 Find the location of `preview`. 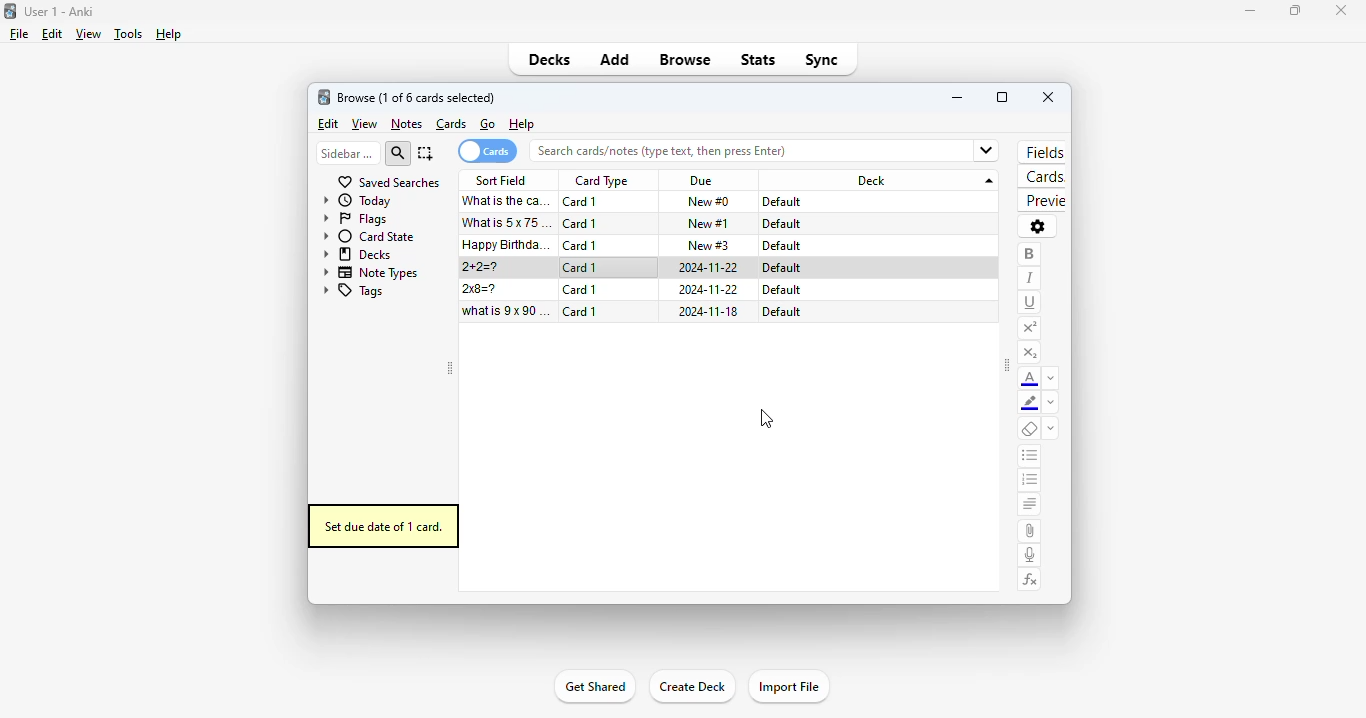

preview is located at coordinates (1041, 201).